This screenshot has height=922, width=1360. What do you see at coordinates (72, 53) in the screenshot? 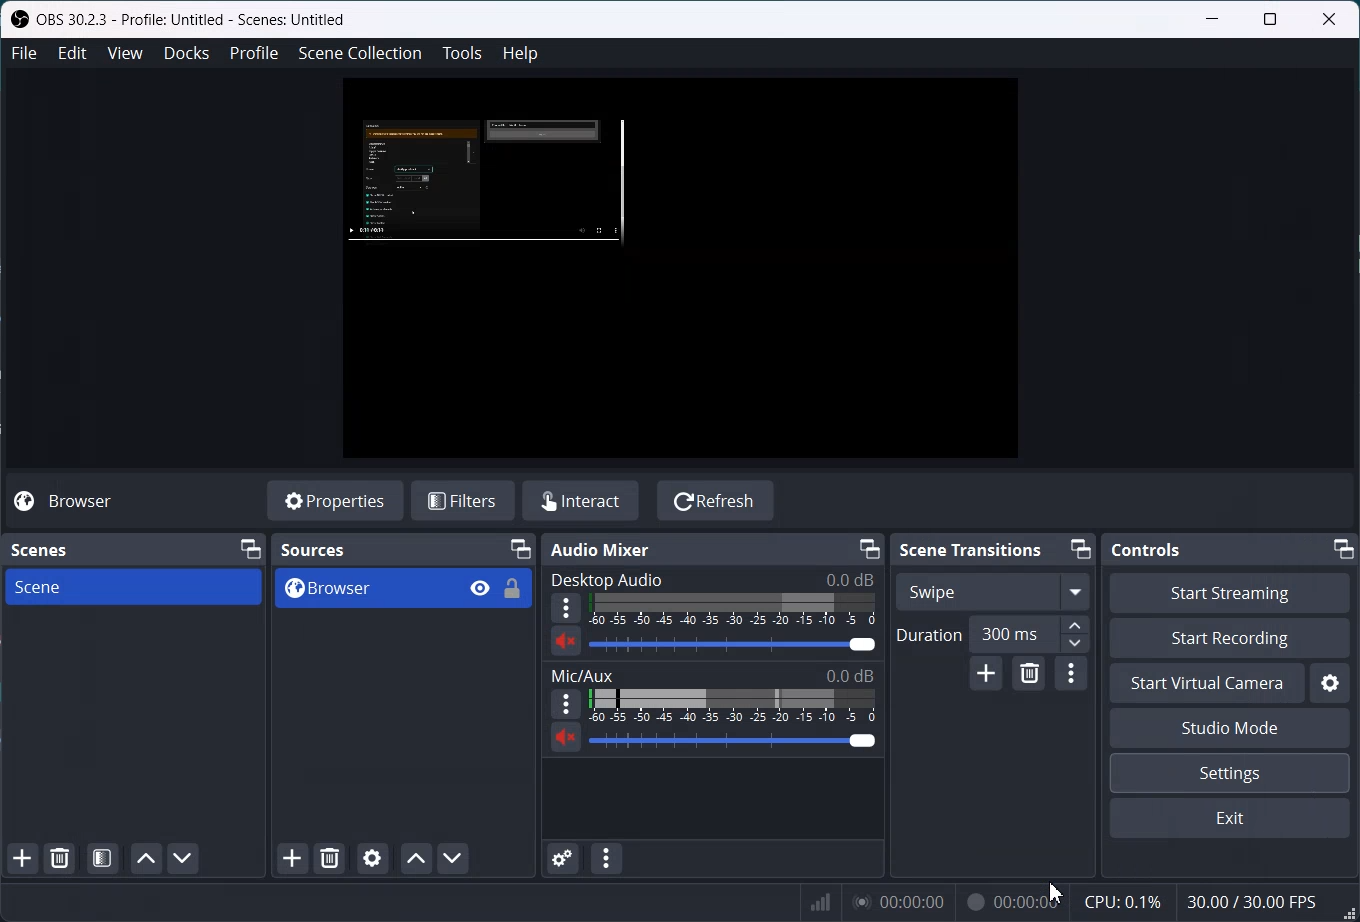
I see `Edit` at bounding box center [72, 53].